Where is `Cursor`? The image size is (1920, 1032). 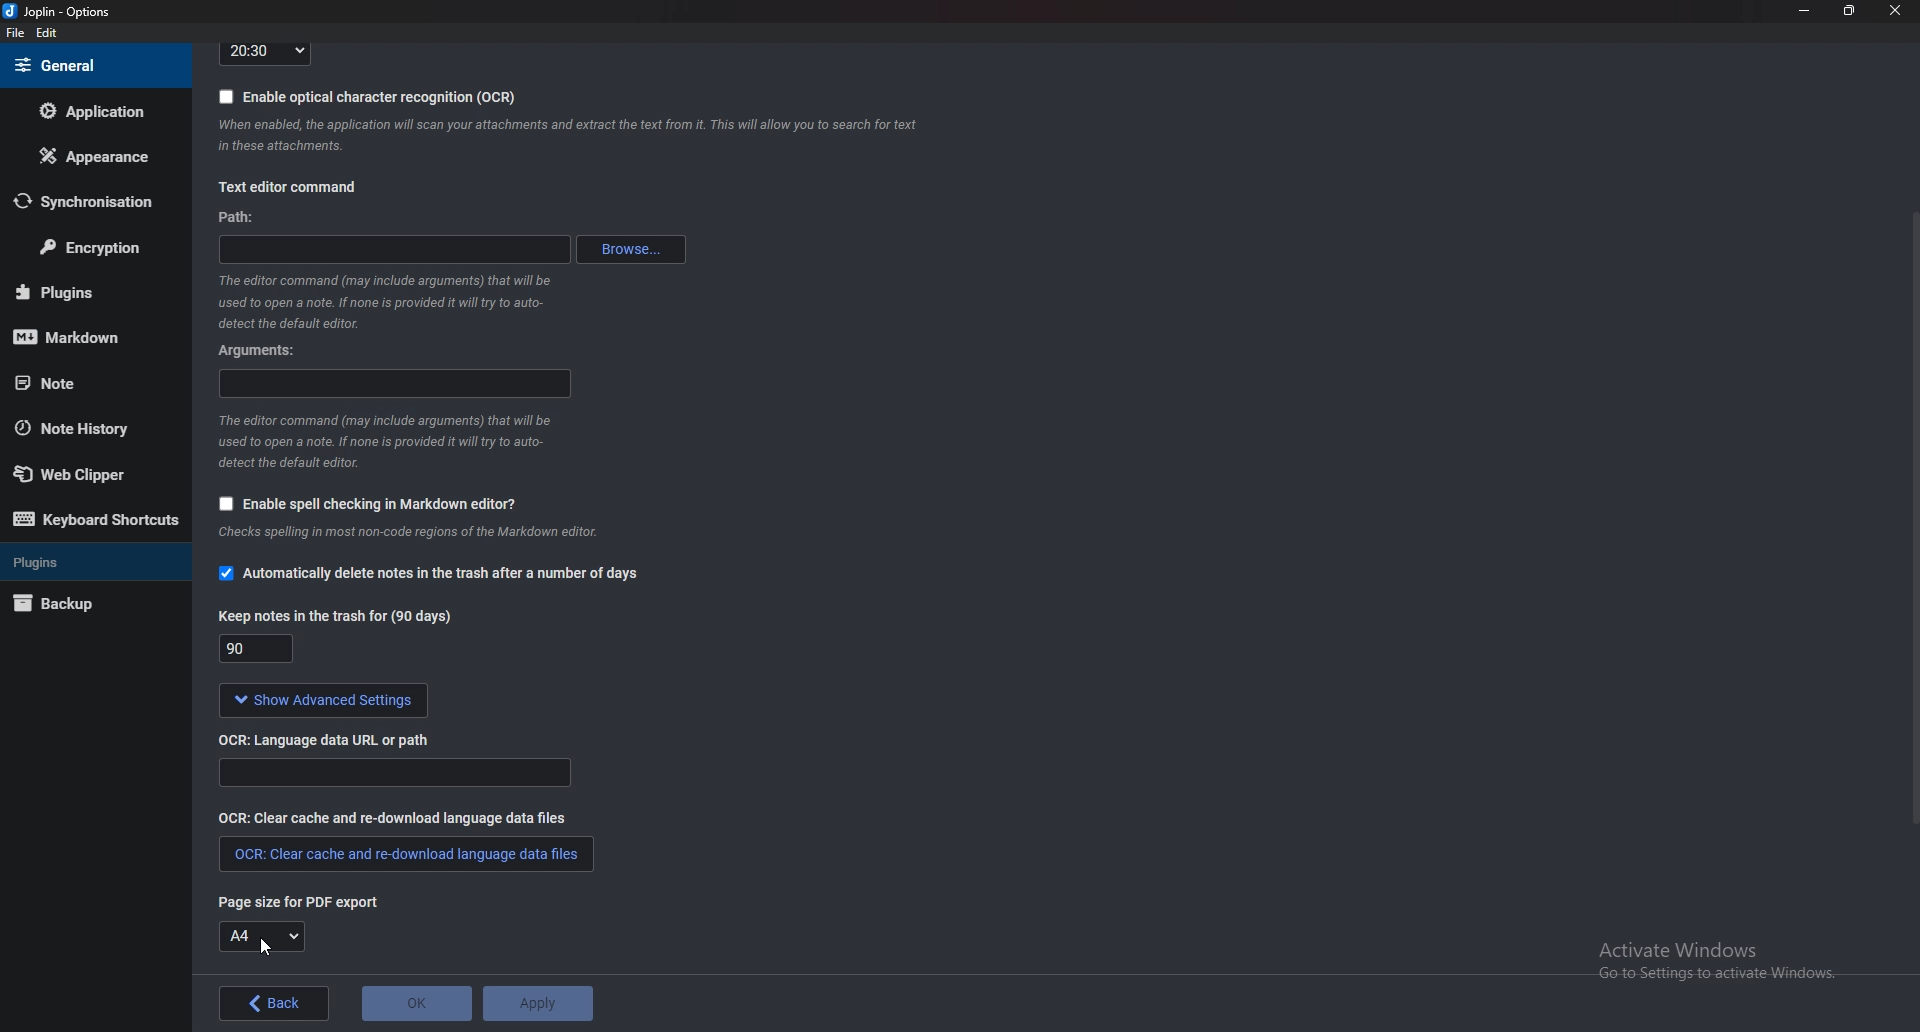 Cursor is located at coordinates (262, 948).